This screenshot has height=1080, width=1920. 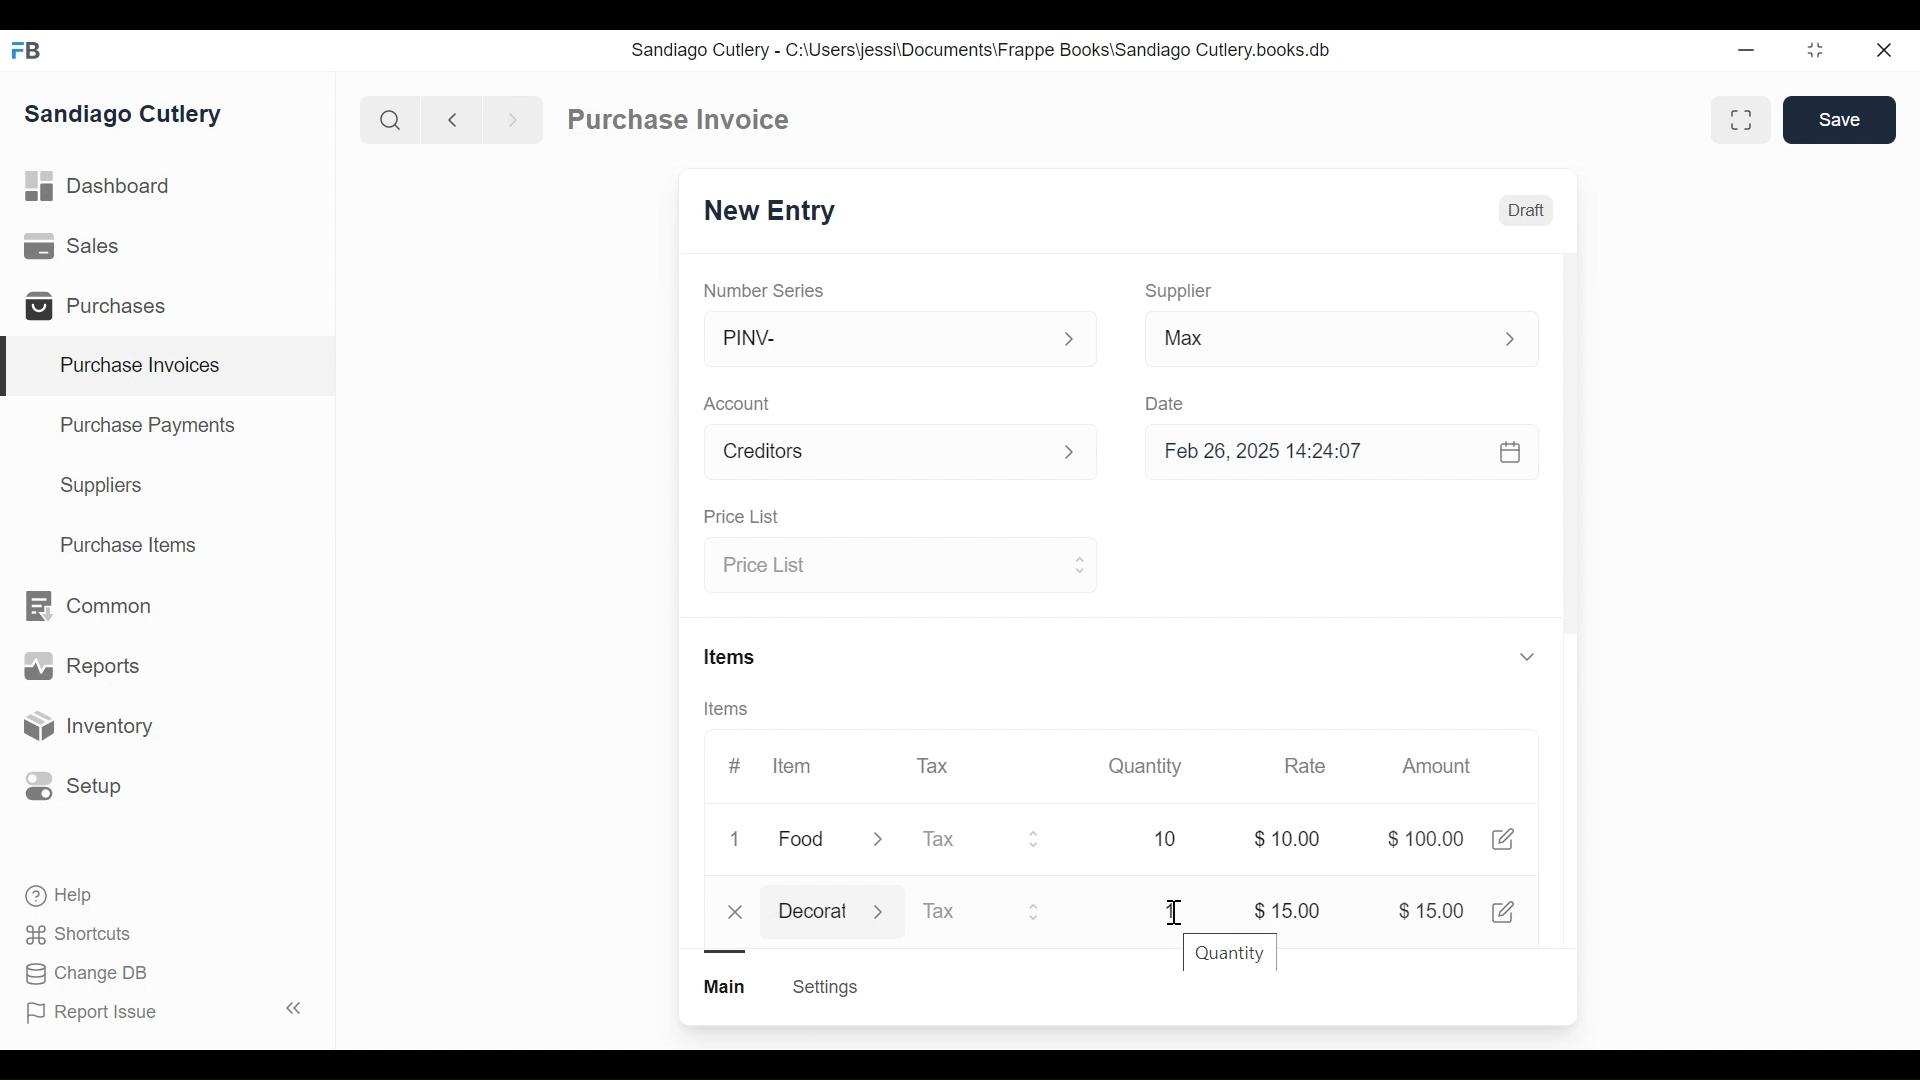 What do you see at coordinates (1161, 912) in the screenshot?
I see `1` at bounding box center [1161, 912].